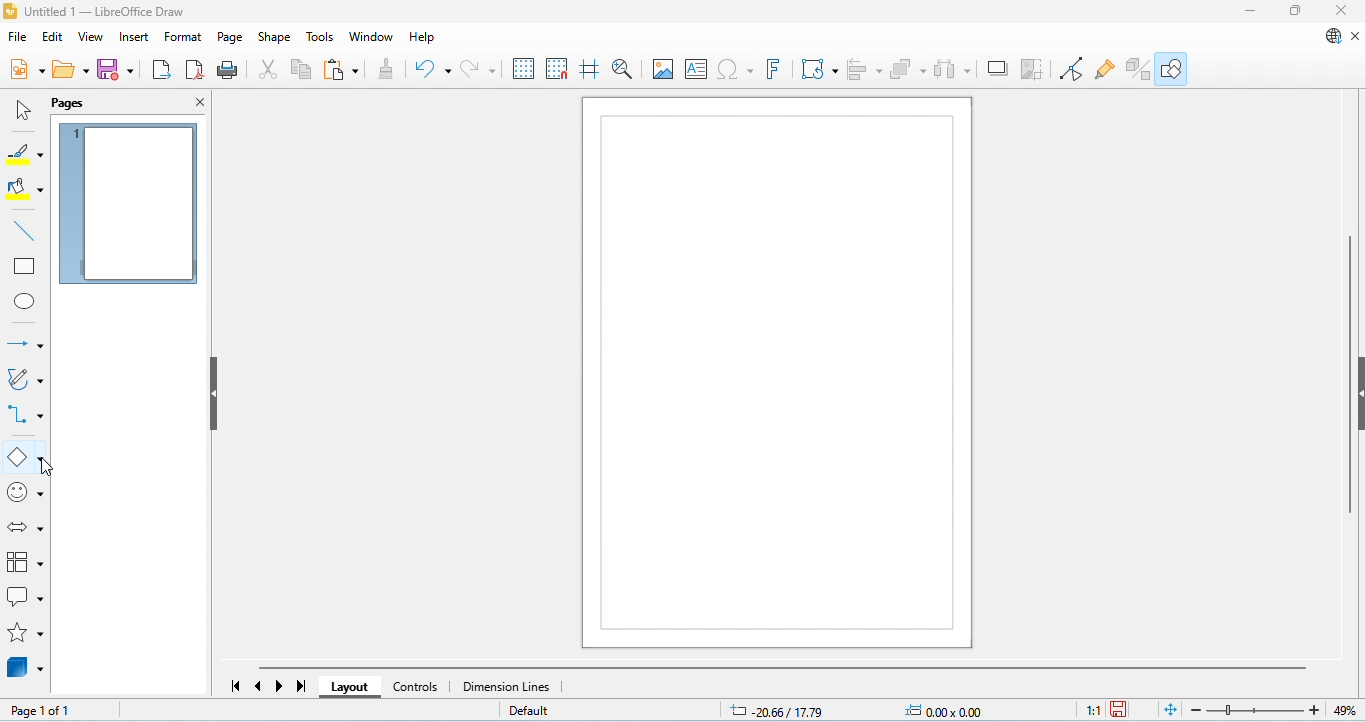  What do you see at coordinates (954, 68) in the screenshot?
I see `select atleast three objects to distribute` at bounding box center [954, 68].